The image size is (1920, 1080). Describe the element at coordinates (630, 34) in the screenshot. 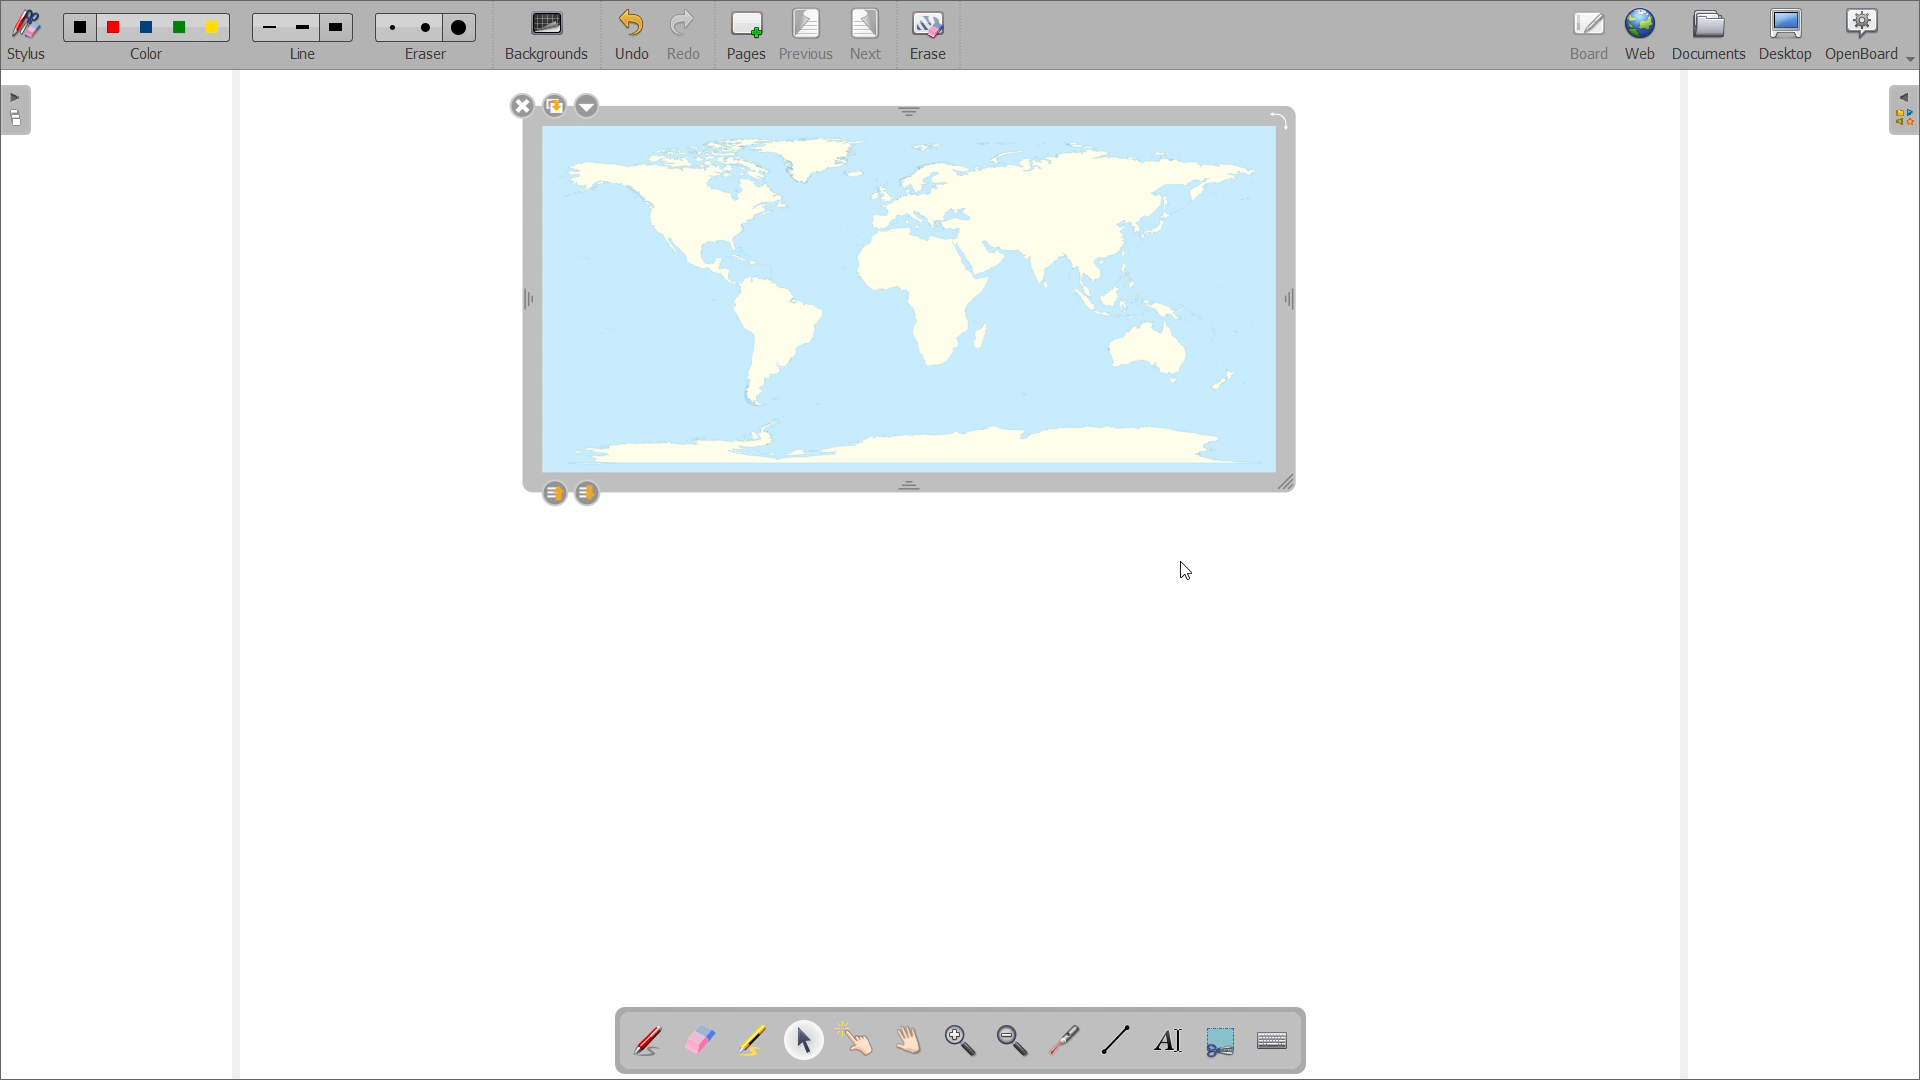

I see `undo` at that location.